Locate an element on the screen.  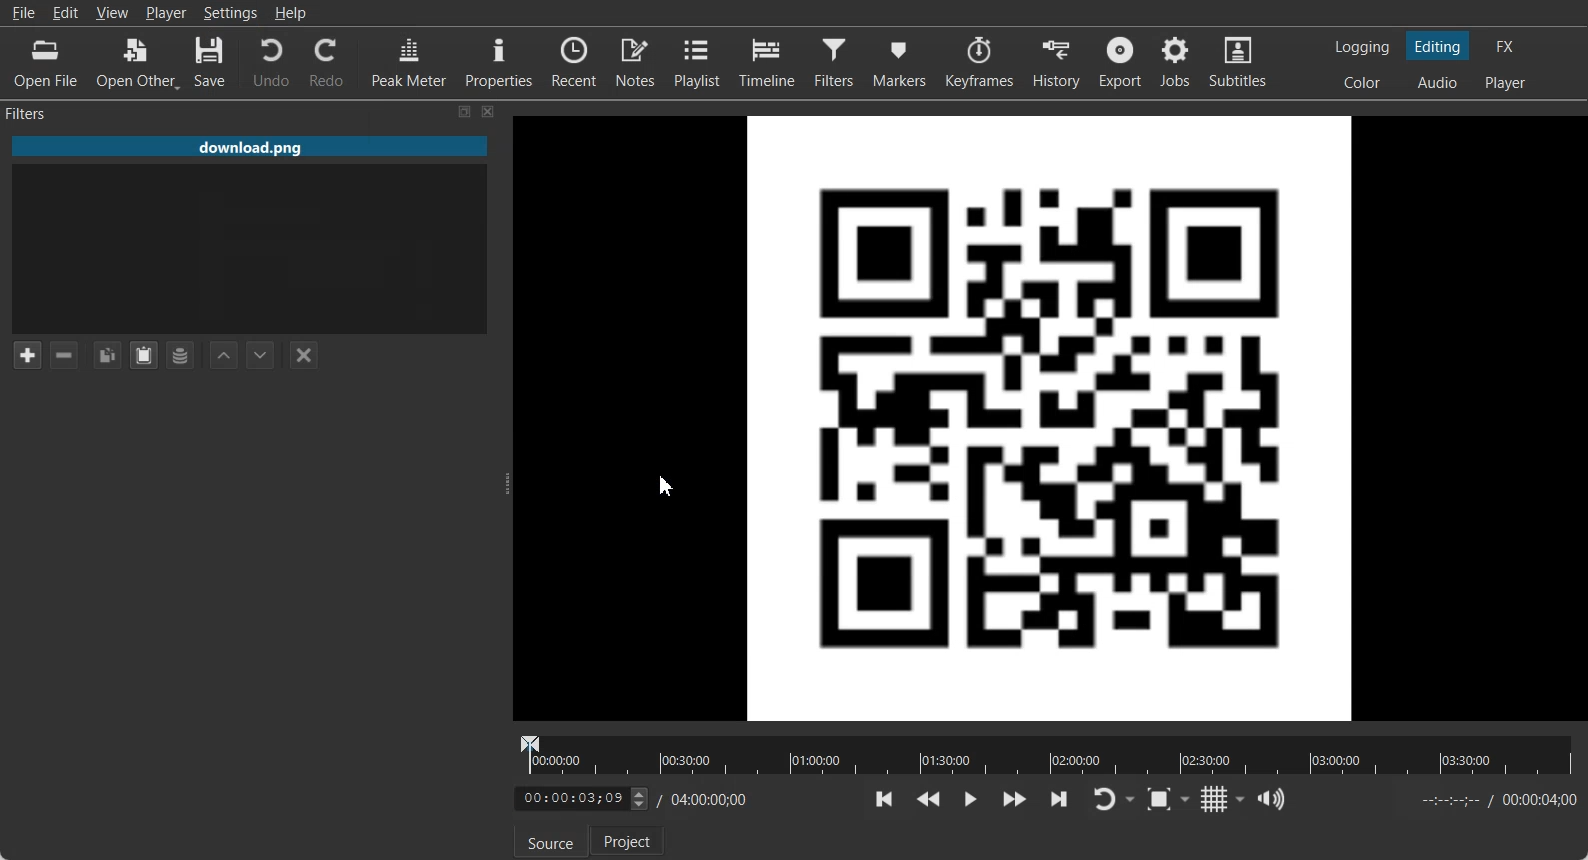
Remove selected Filter is located at coordinates (66, 355).